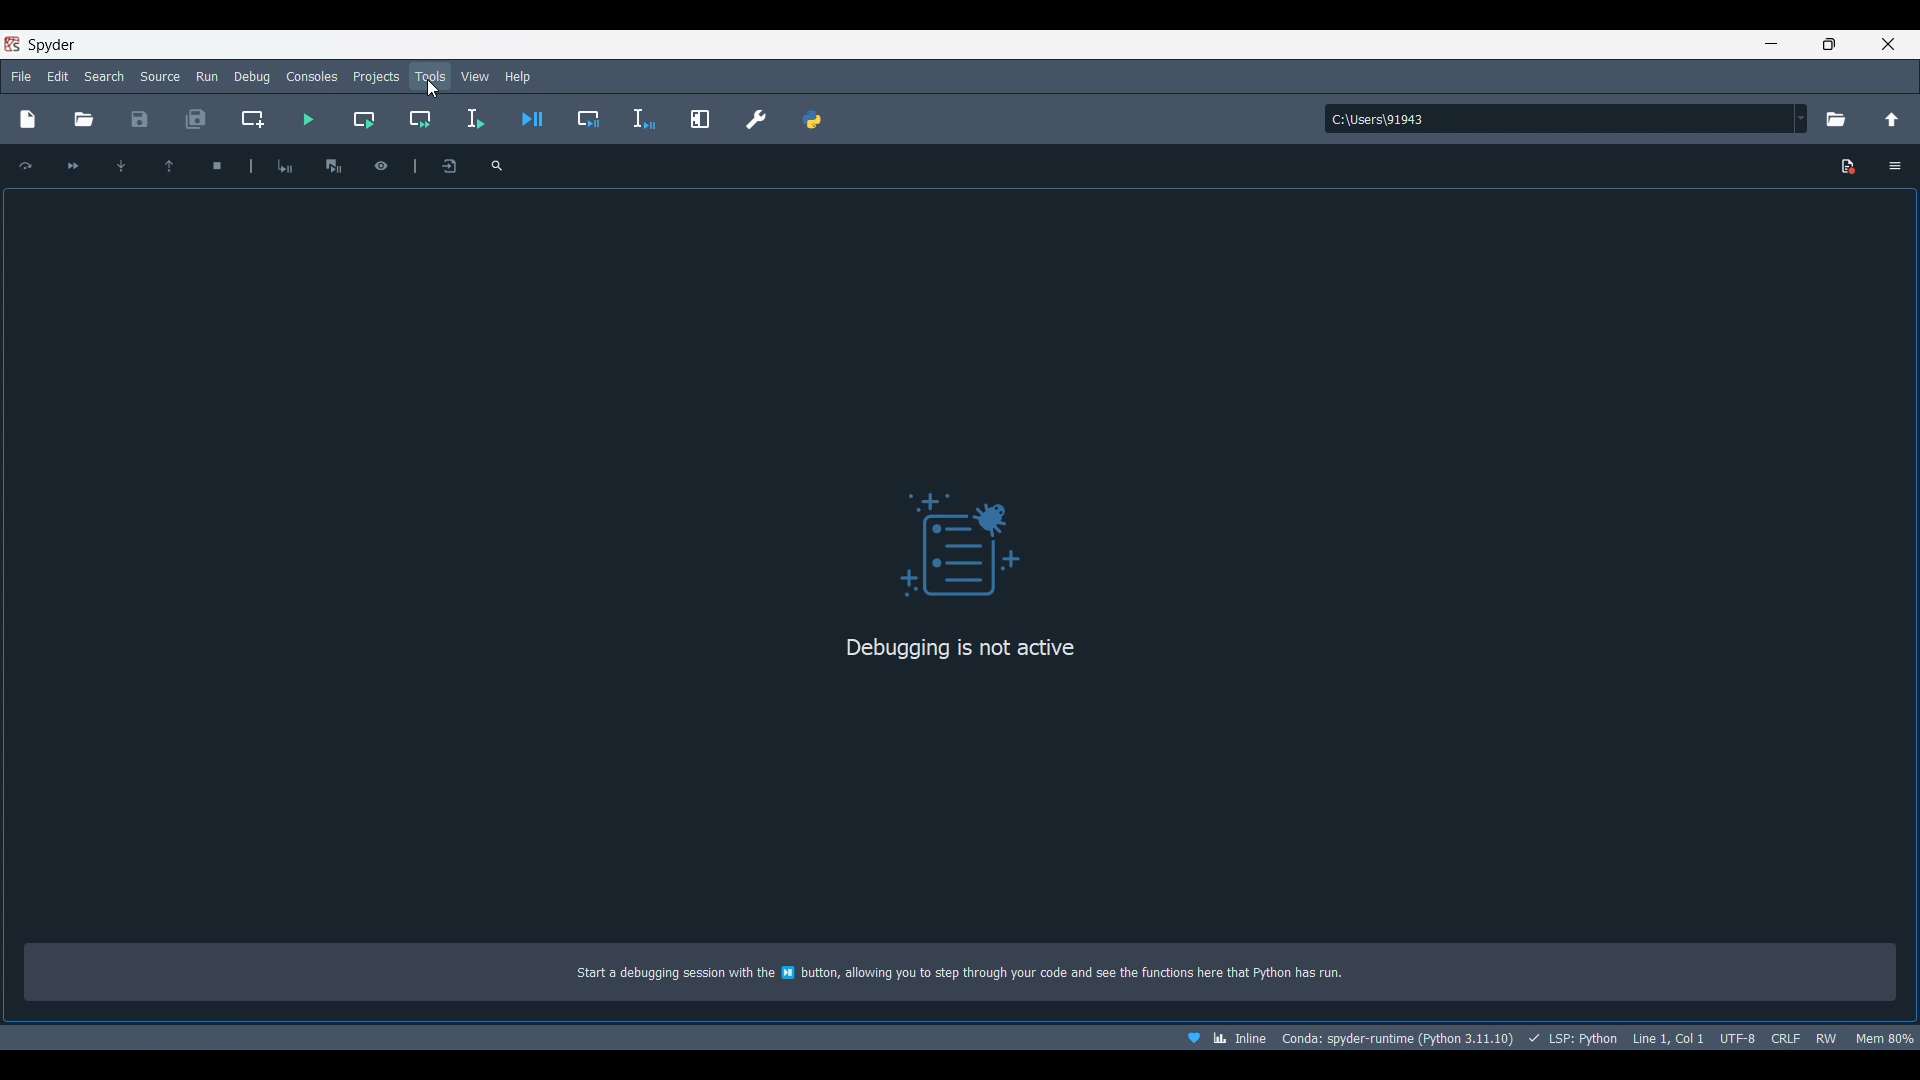 The height and width of the screenshot is (1080, 1920). I want to click on Run file, so click(308, 119).